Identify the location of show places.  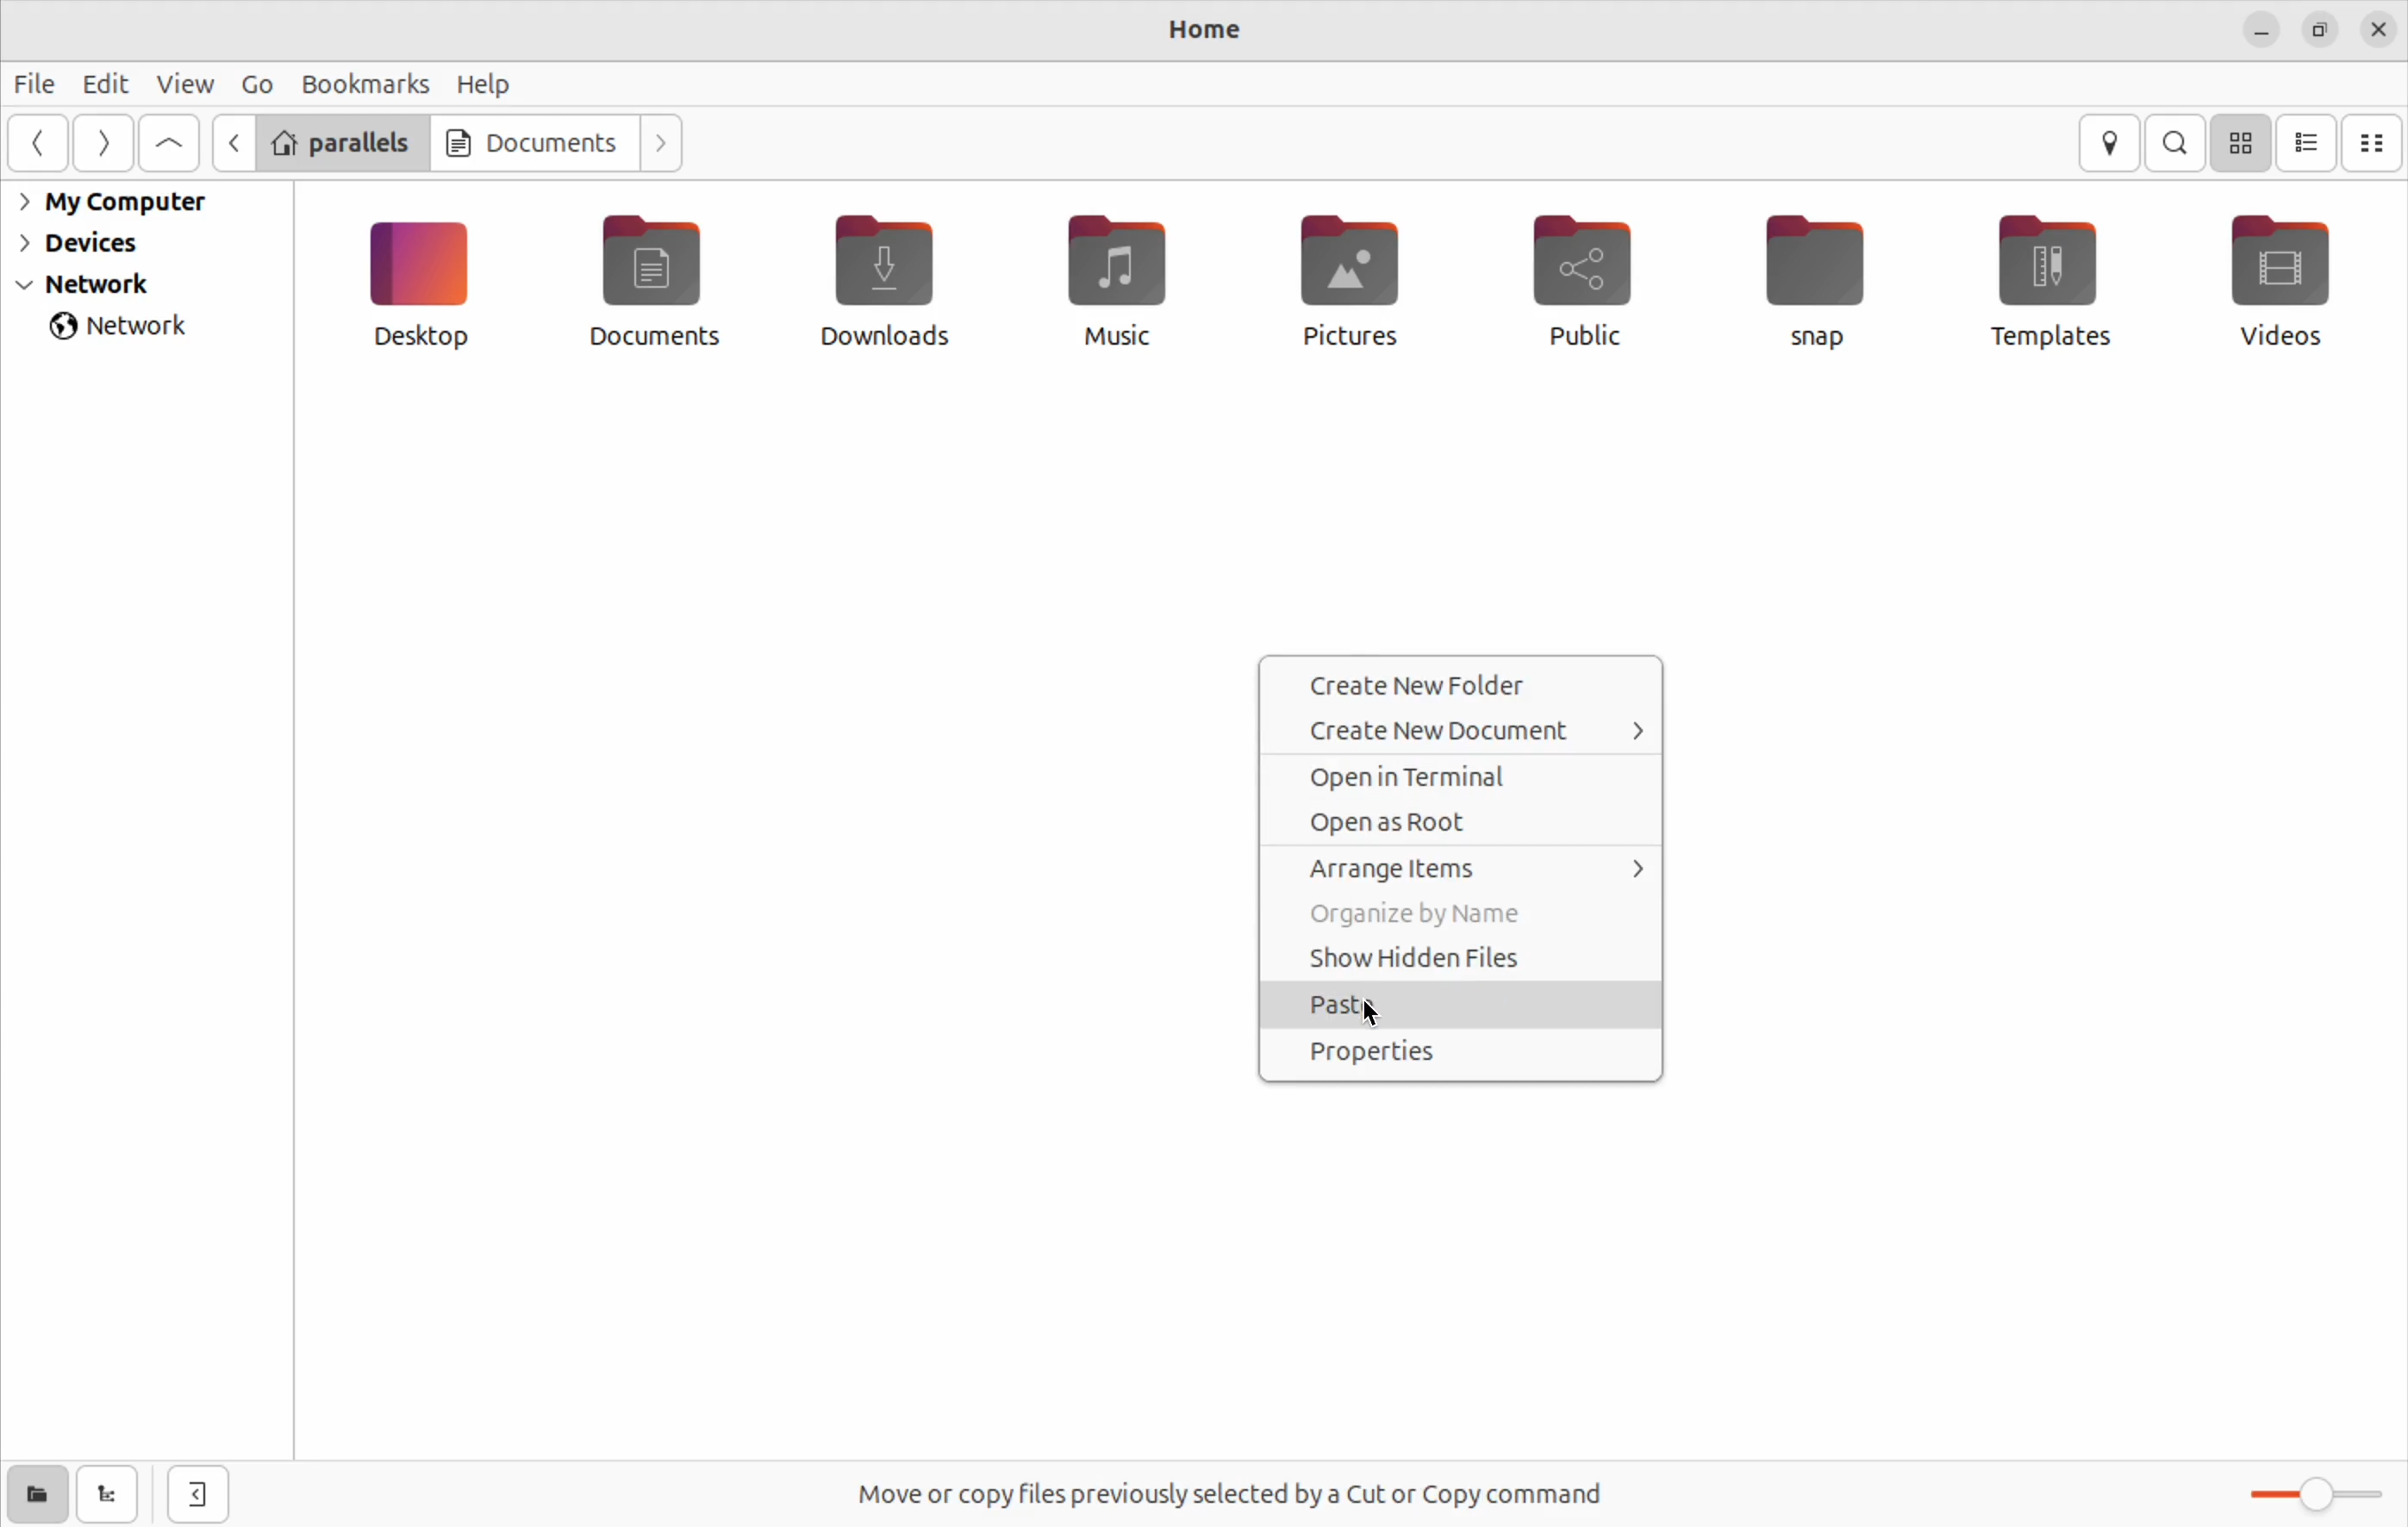
(32, 1491).